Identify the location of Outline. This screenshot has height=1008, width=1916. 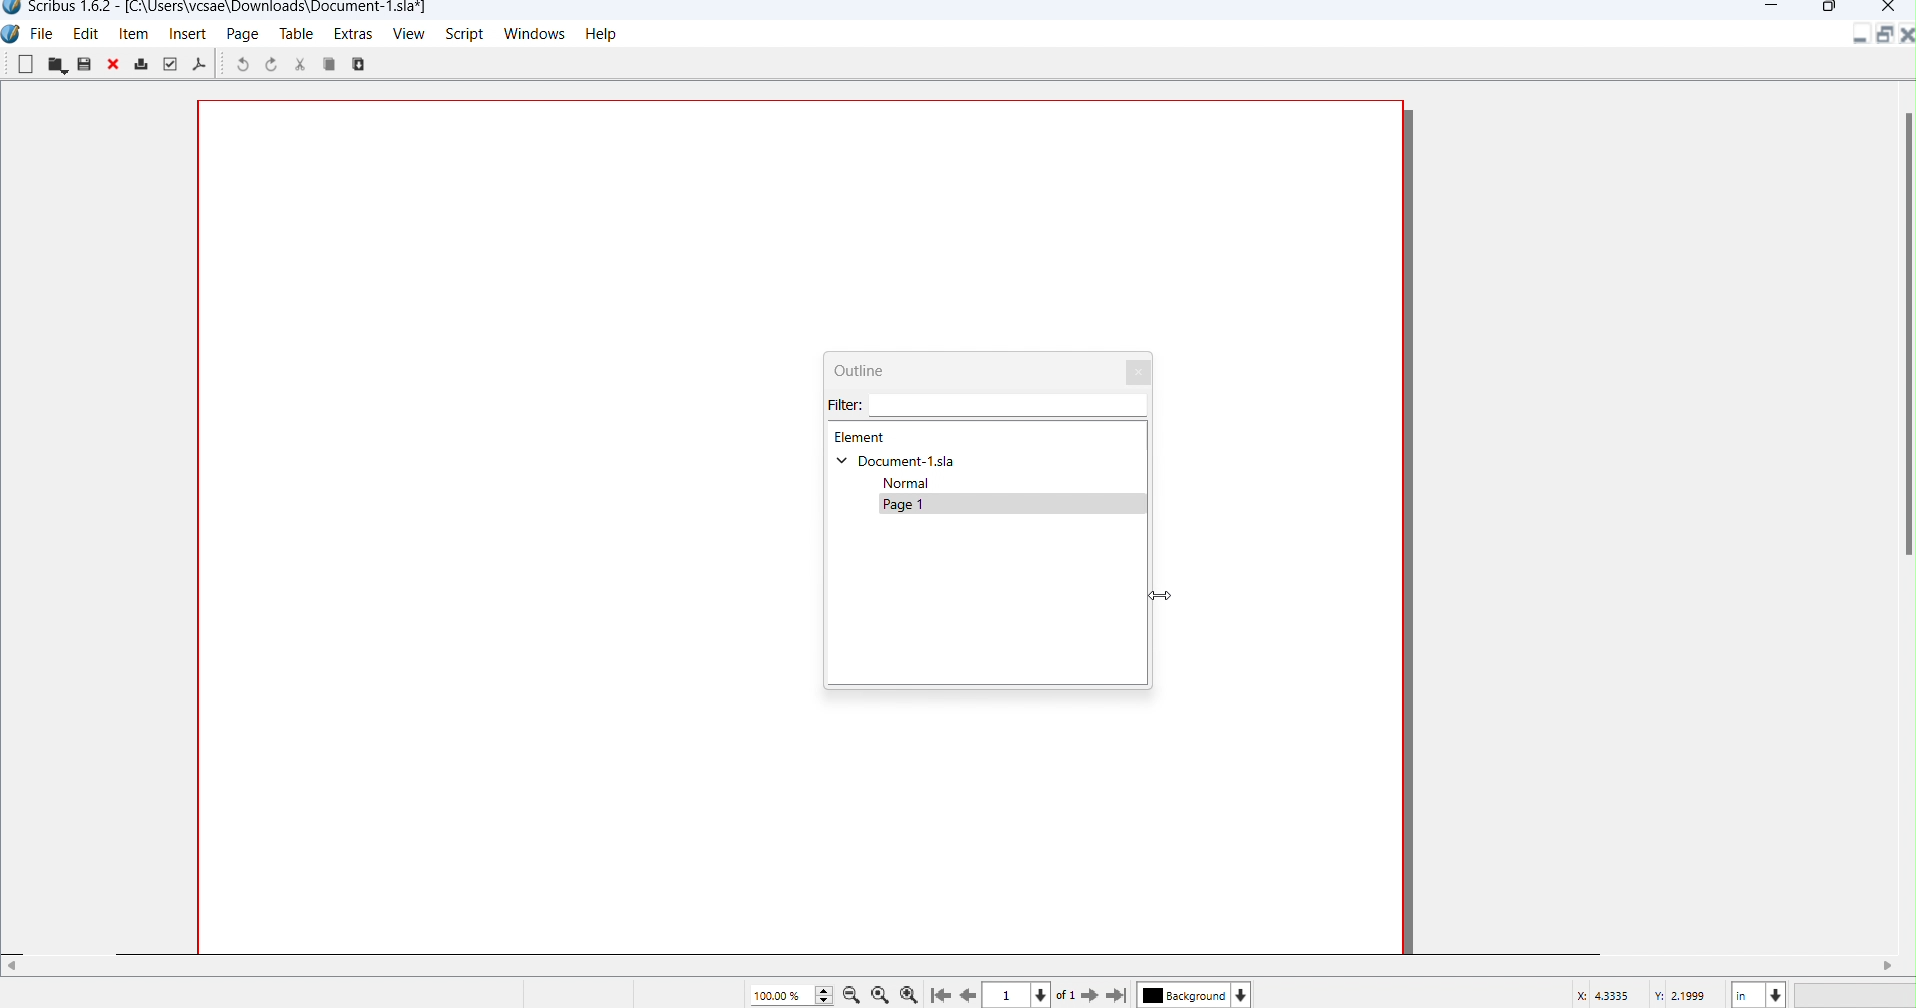
(880, 373).